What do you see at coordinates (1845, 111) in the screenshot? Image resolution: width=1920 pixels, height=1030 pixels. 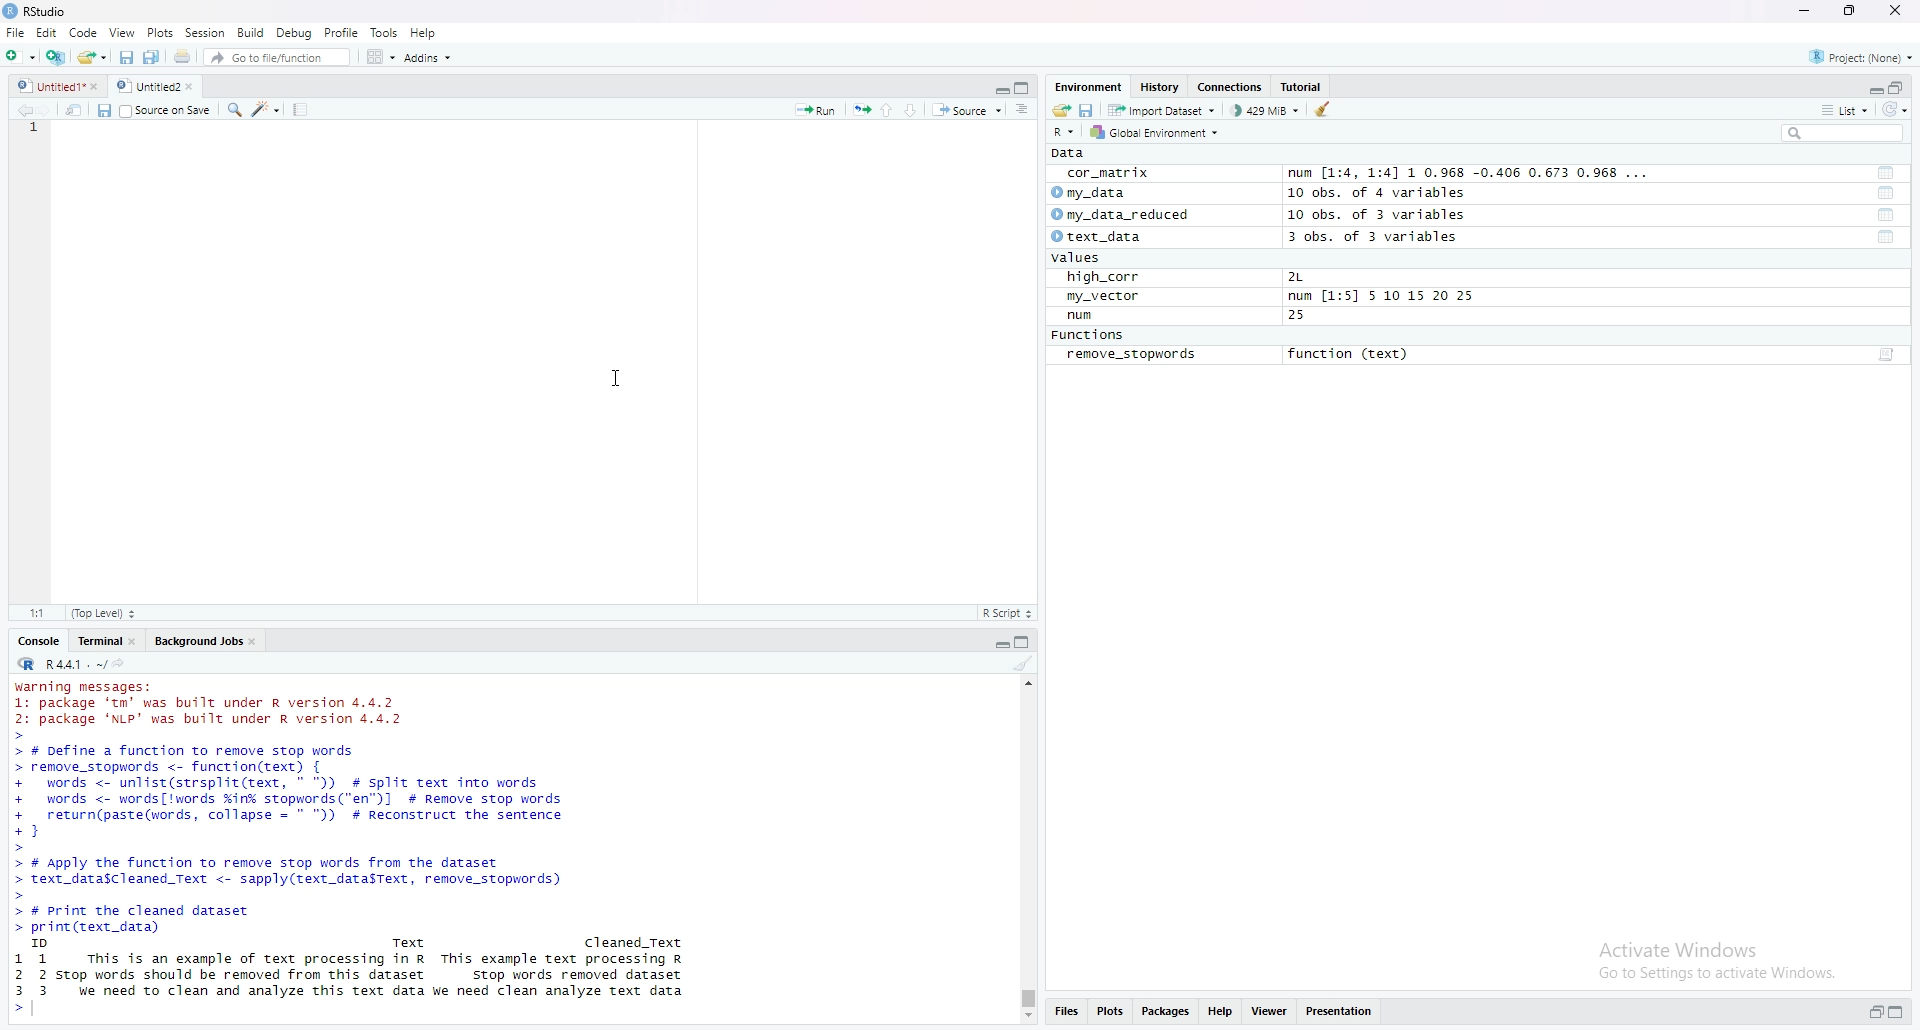 I see `List` at bounding box center [1845, 111].